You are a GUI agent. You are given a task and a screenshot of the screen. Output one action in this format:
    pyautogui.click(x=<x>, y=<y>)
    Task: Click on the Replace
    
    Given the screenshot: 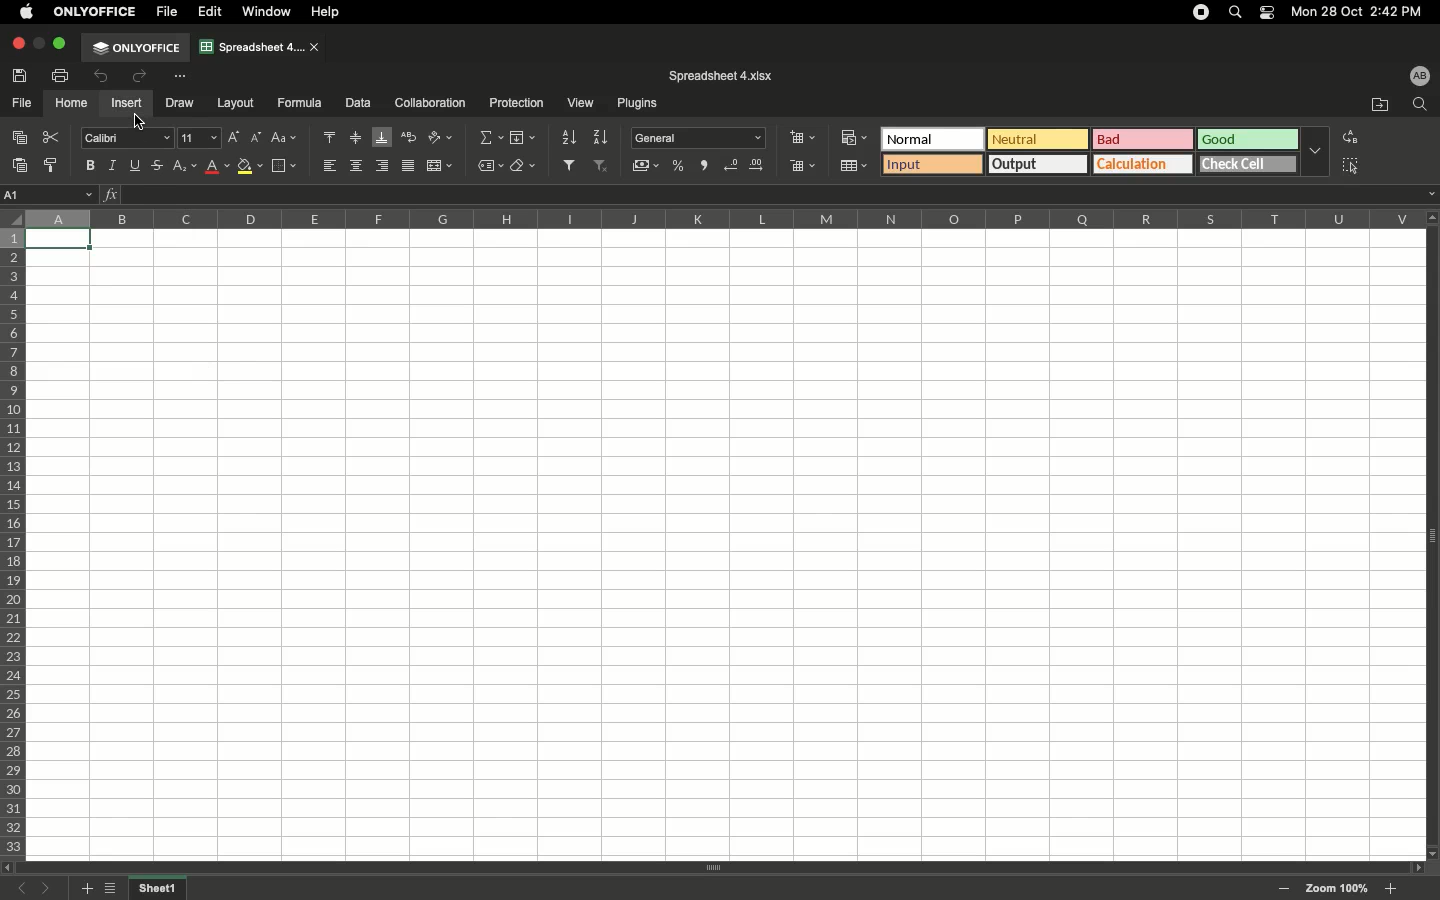 What is the action you would take?
    pyautogui.click(x=1348, y=137)
    